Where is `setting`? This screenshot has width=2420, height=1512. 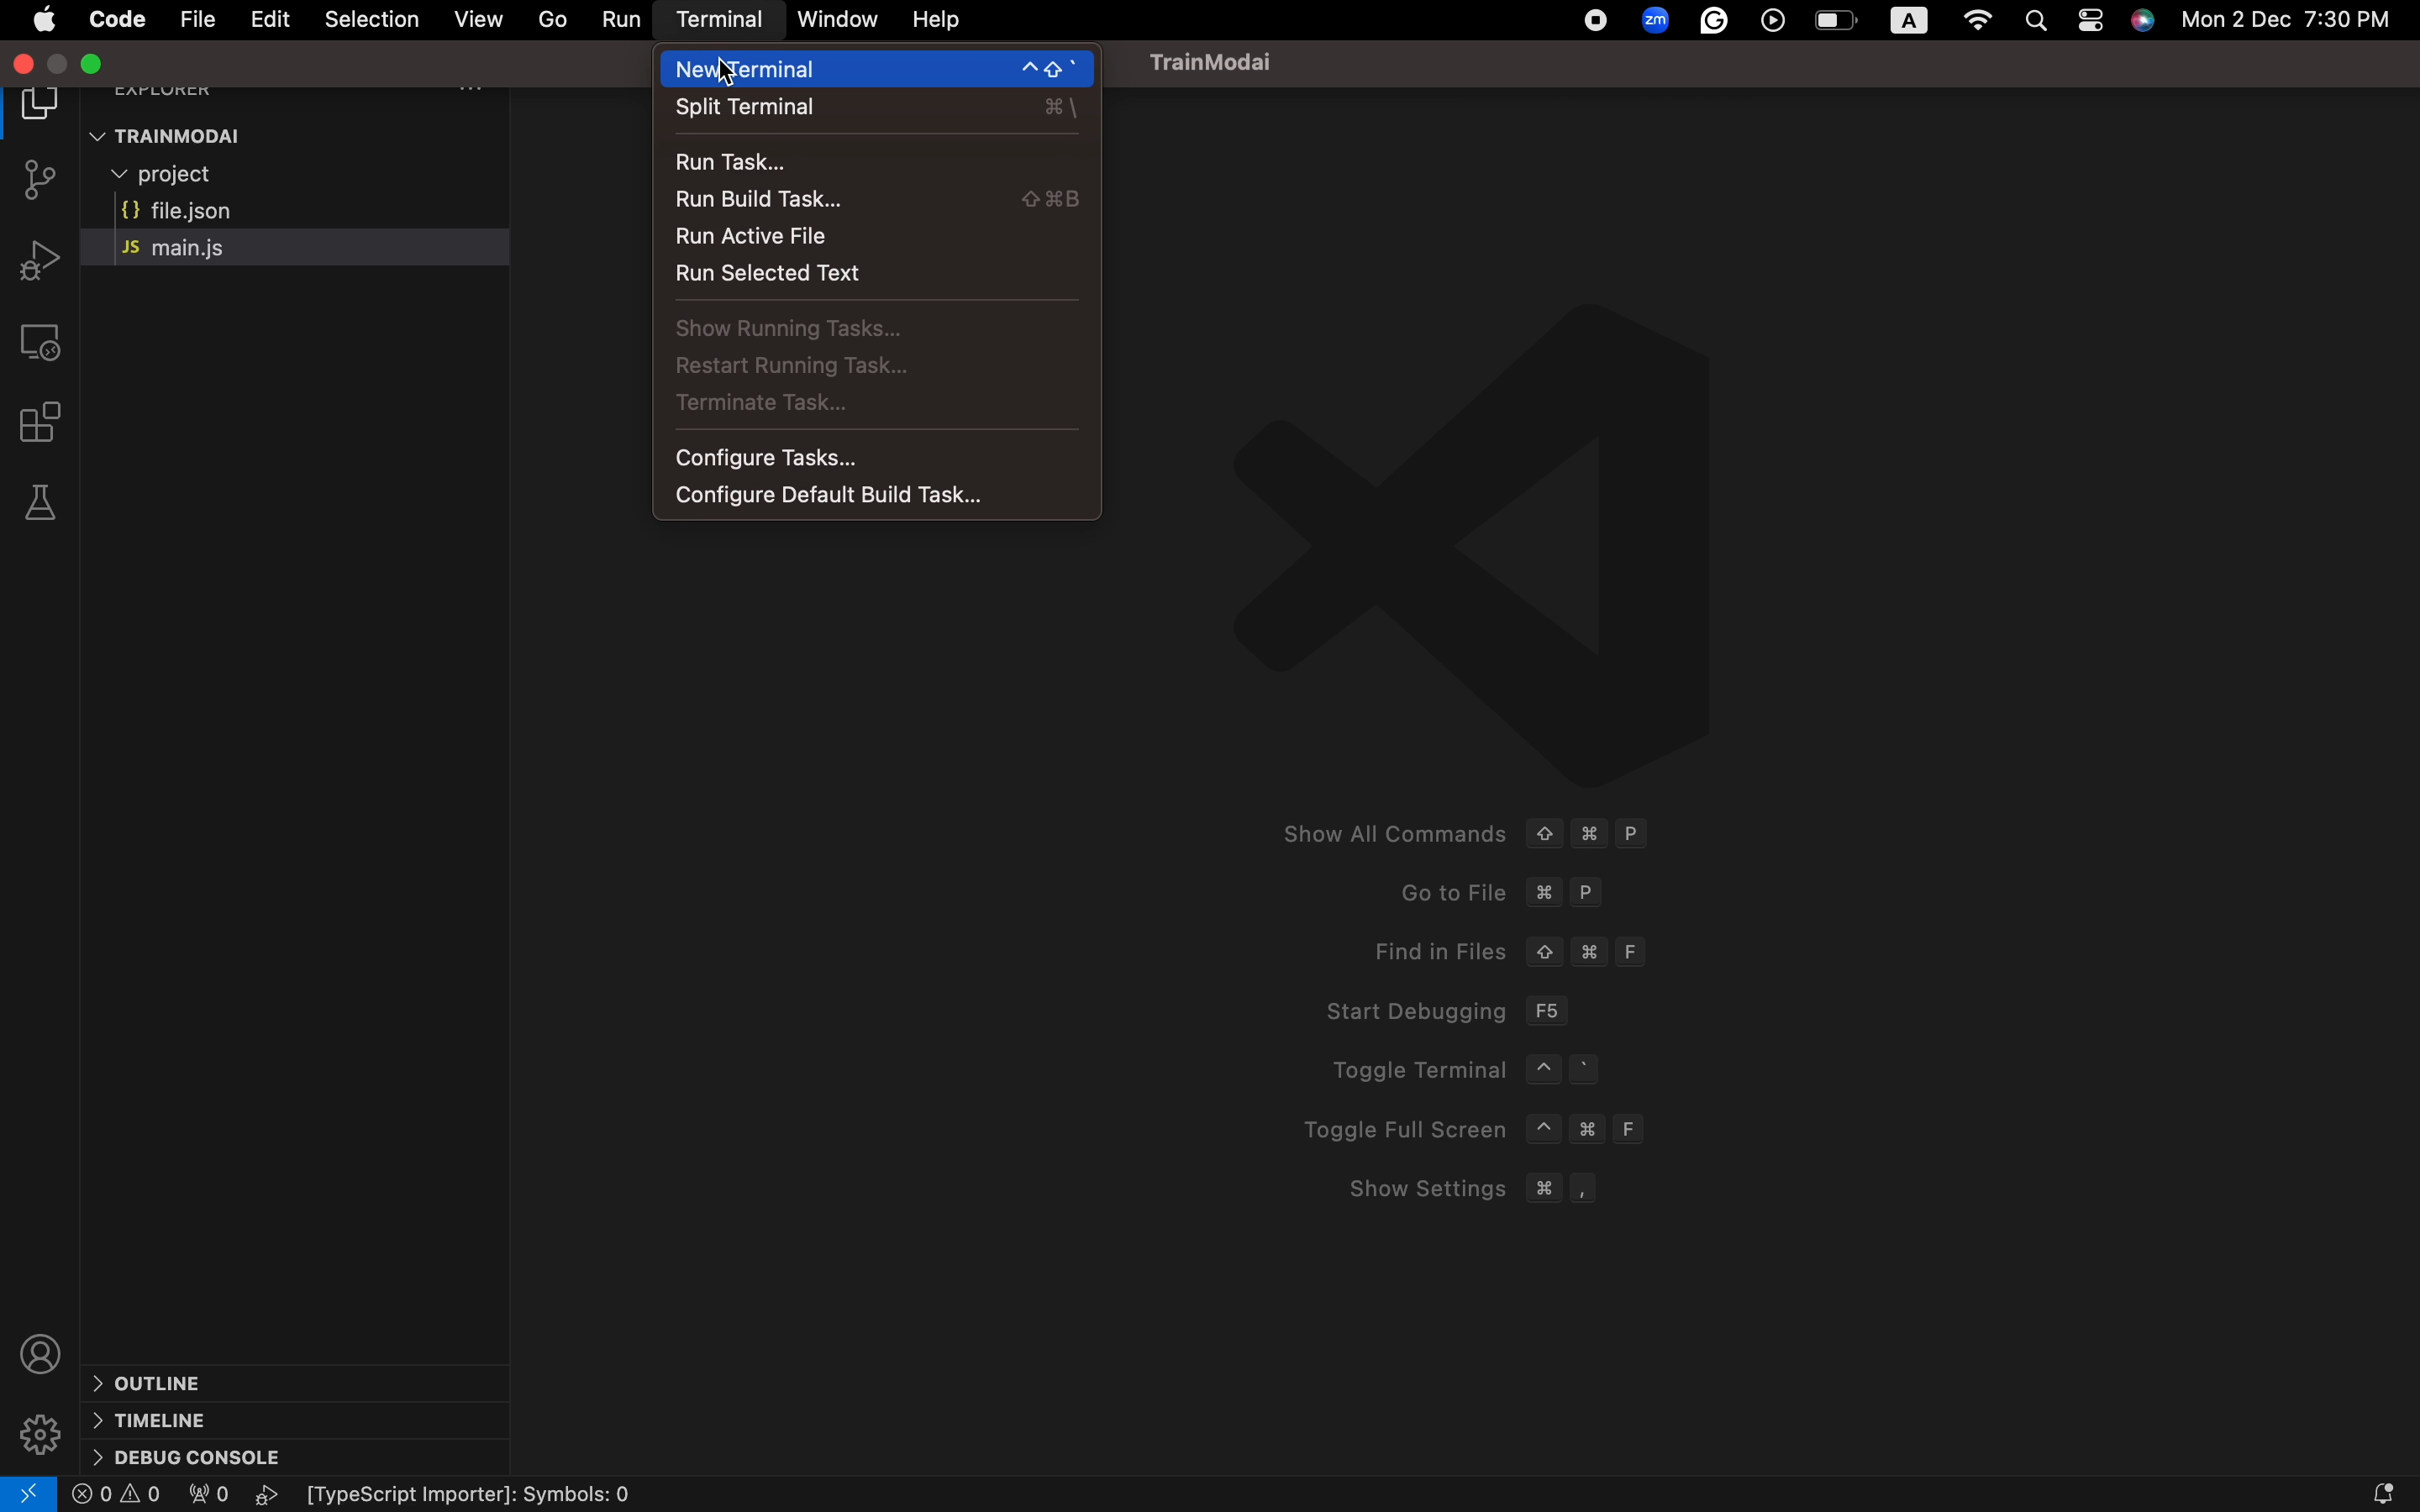
setting is located at coordinates (40, 1424).